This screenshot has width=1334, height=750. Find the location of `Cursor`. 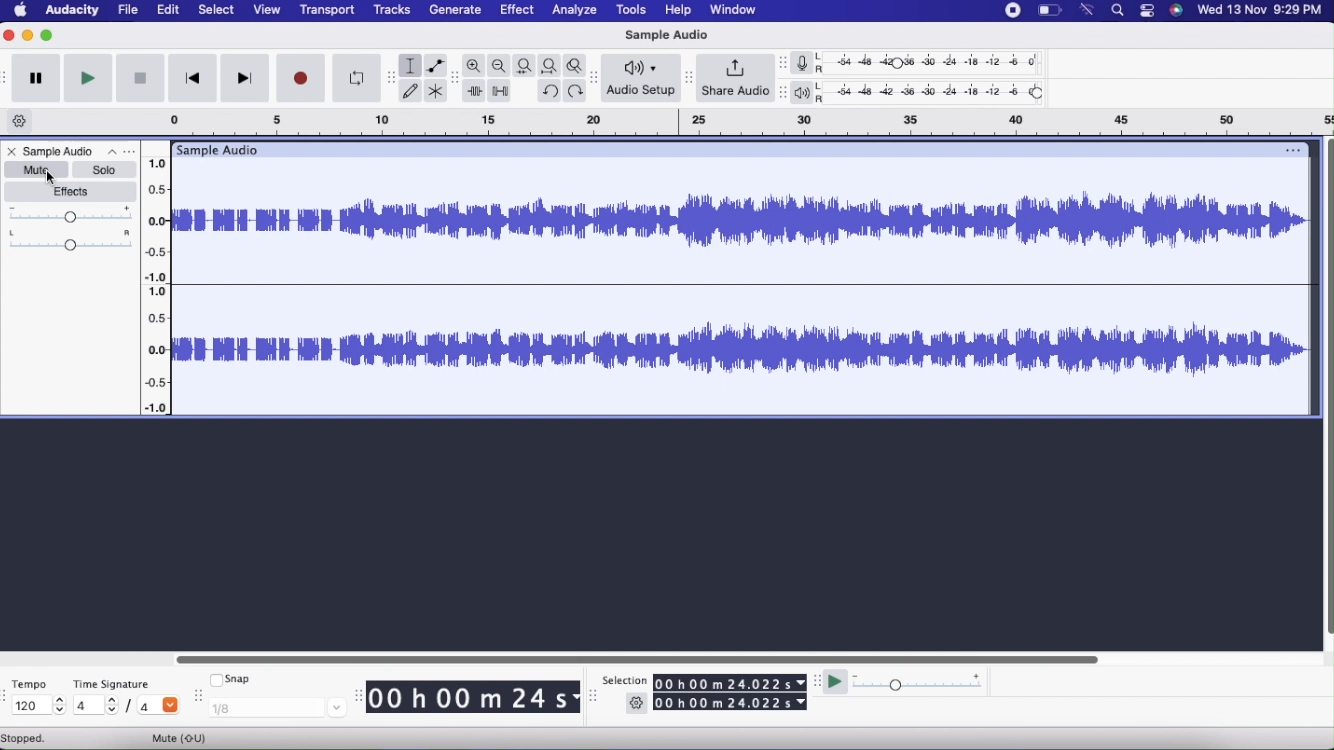

Cursor is located at coordinates (51, 177).